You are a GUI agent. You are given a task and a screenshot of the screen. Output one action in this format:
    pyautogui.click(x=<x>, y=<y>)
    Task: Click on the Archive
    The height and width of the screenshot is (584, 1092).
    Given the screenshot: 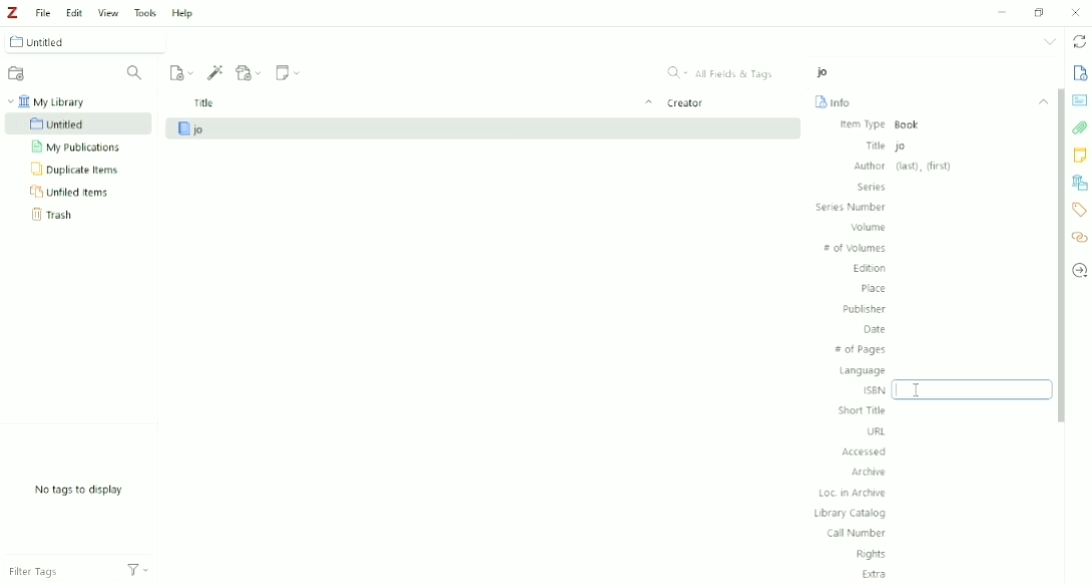 What is the action you would take?
    pyautogui.click(x=871, y=472)
    